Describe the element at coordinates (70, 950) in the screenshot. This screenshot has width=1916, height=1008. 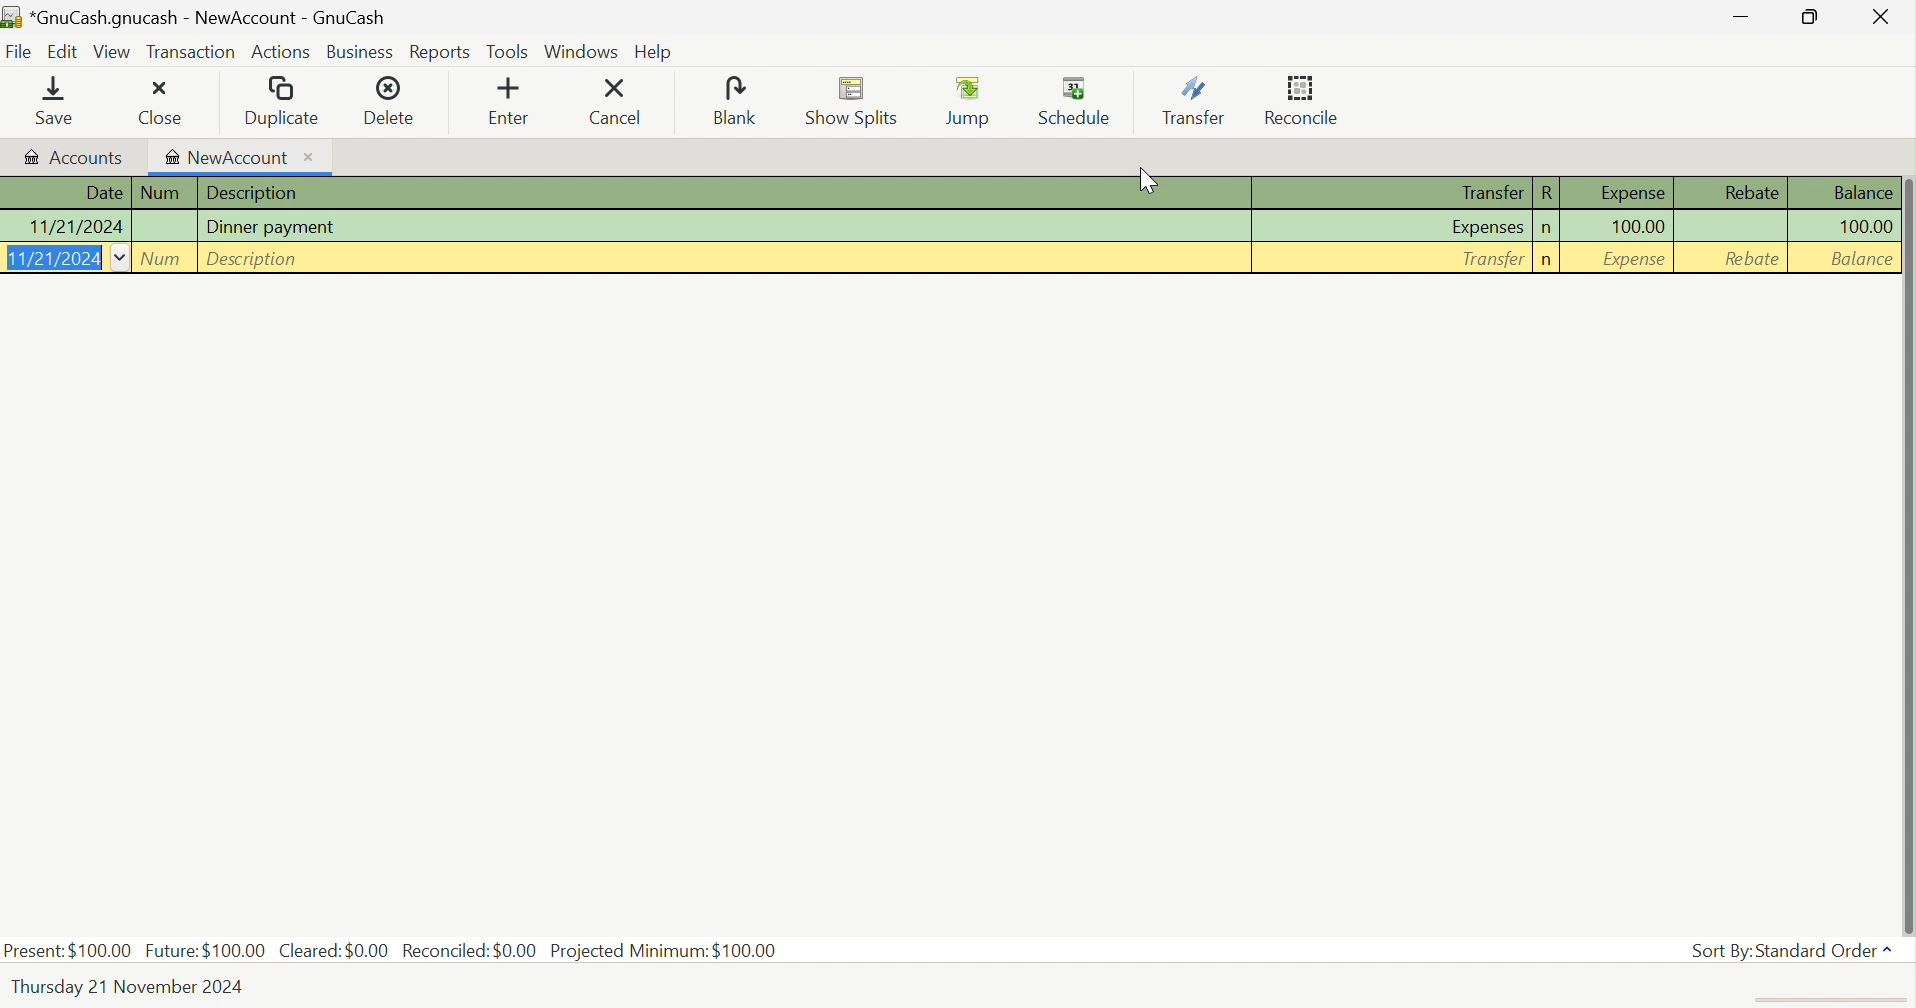
I see `Present: $100.00` at that location.